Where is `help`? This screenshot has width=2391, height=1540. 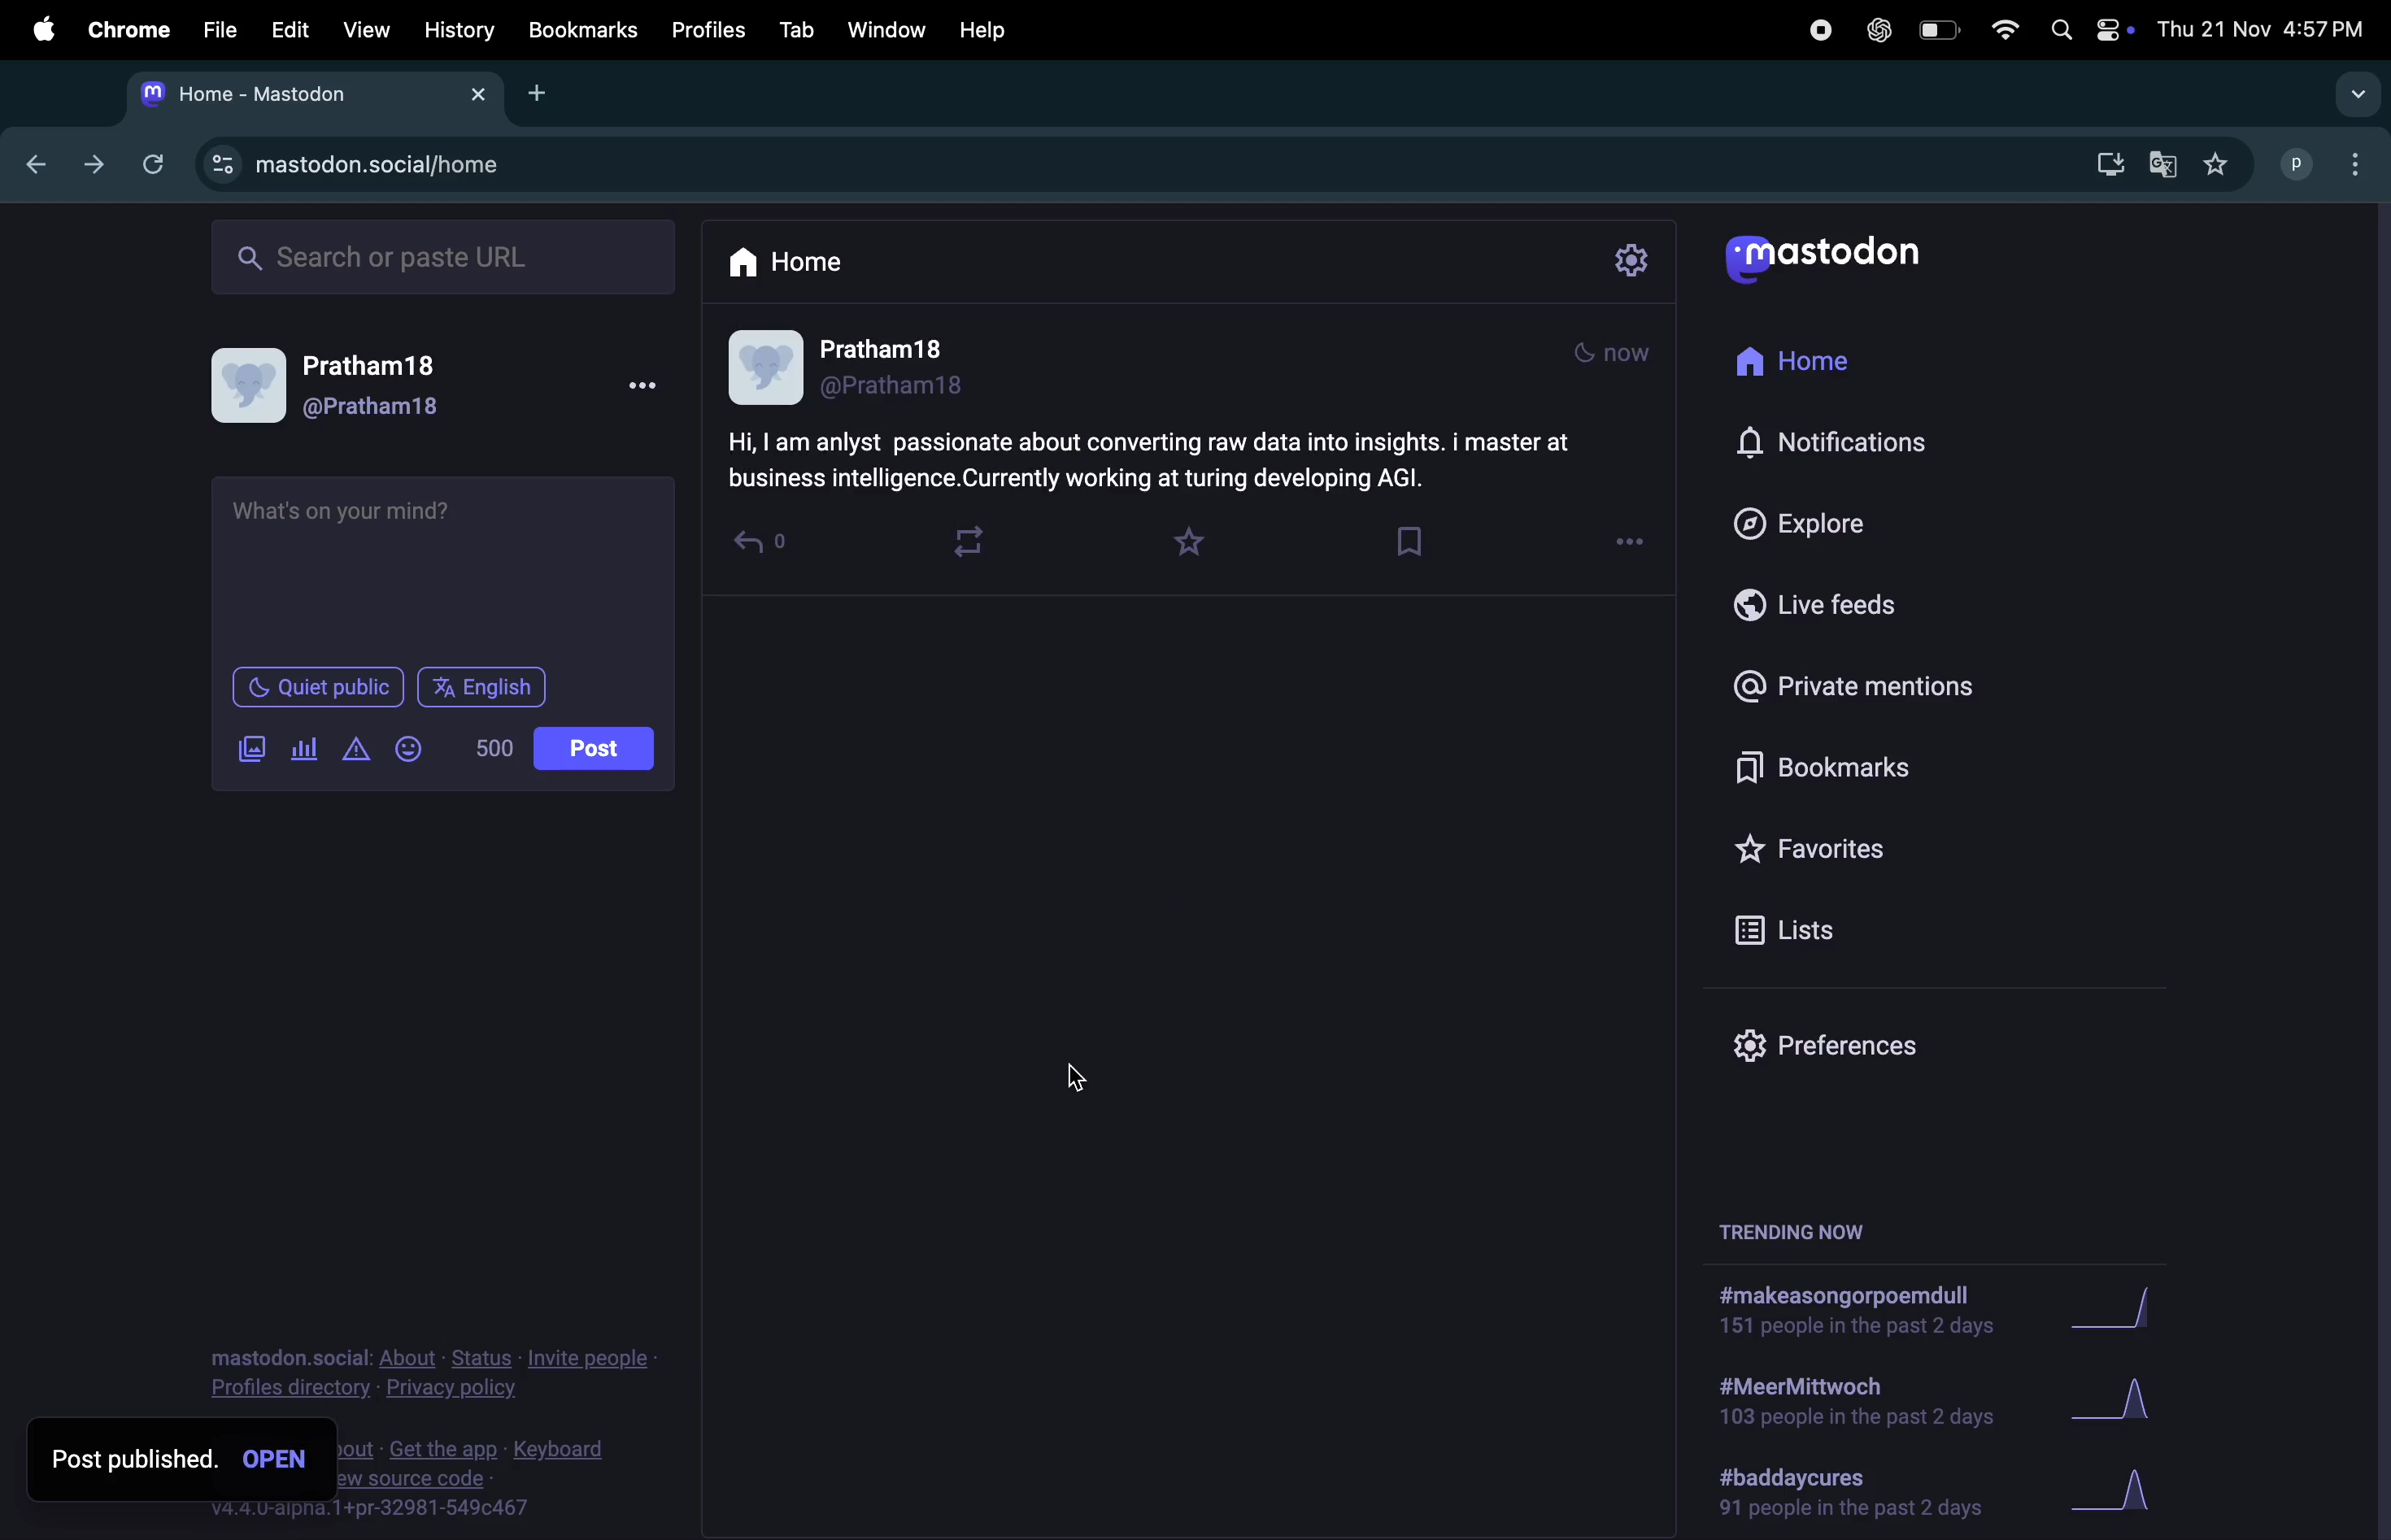 help is located at coordinates (985, 30).